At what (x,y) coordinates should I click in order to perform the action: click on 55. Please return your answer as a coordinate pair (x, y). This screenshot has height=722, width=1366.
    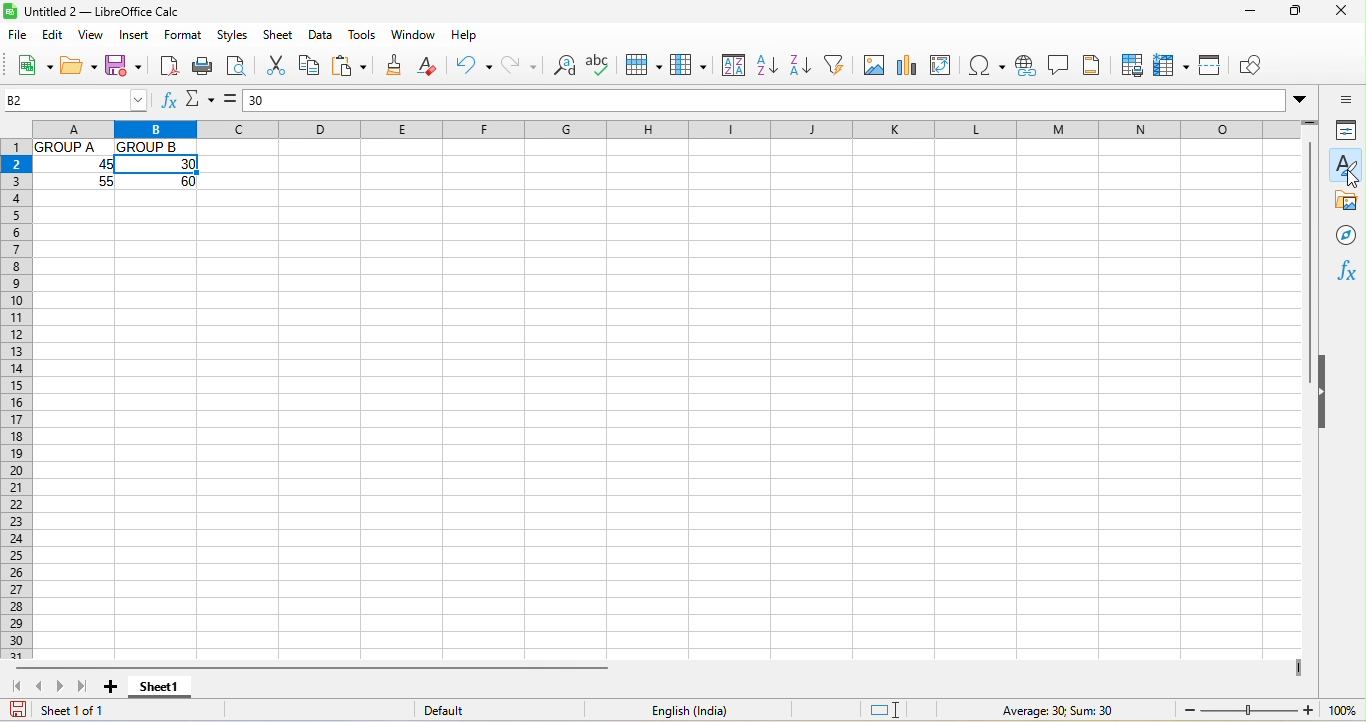
    Looking at the image, I should click on (99, 182).